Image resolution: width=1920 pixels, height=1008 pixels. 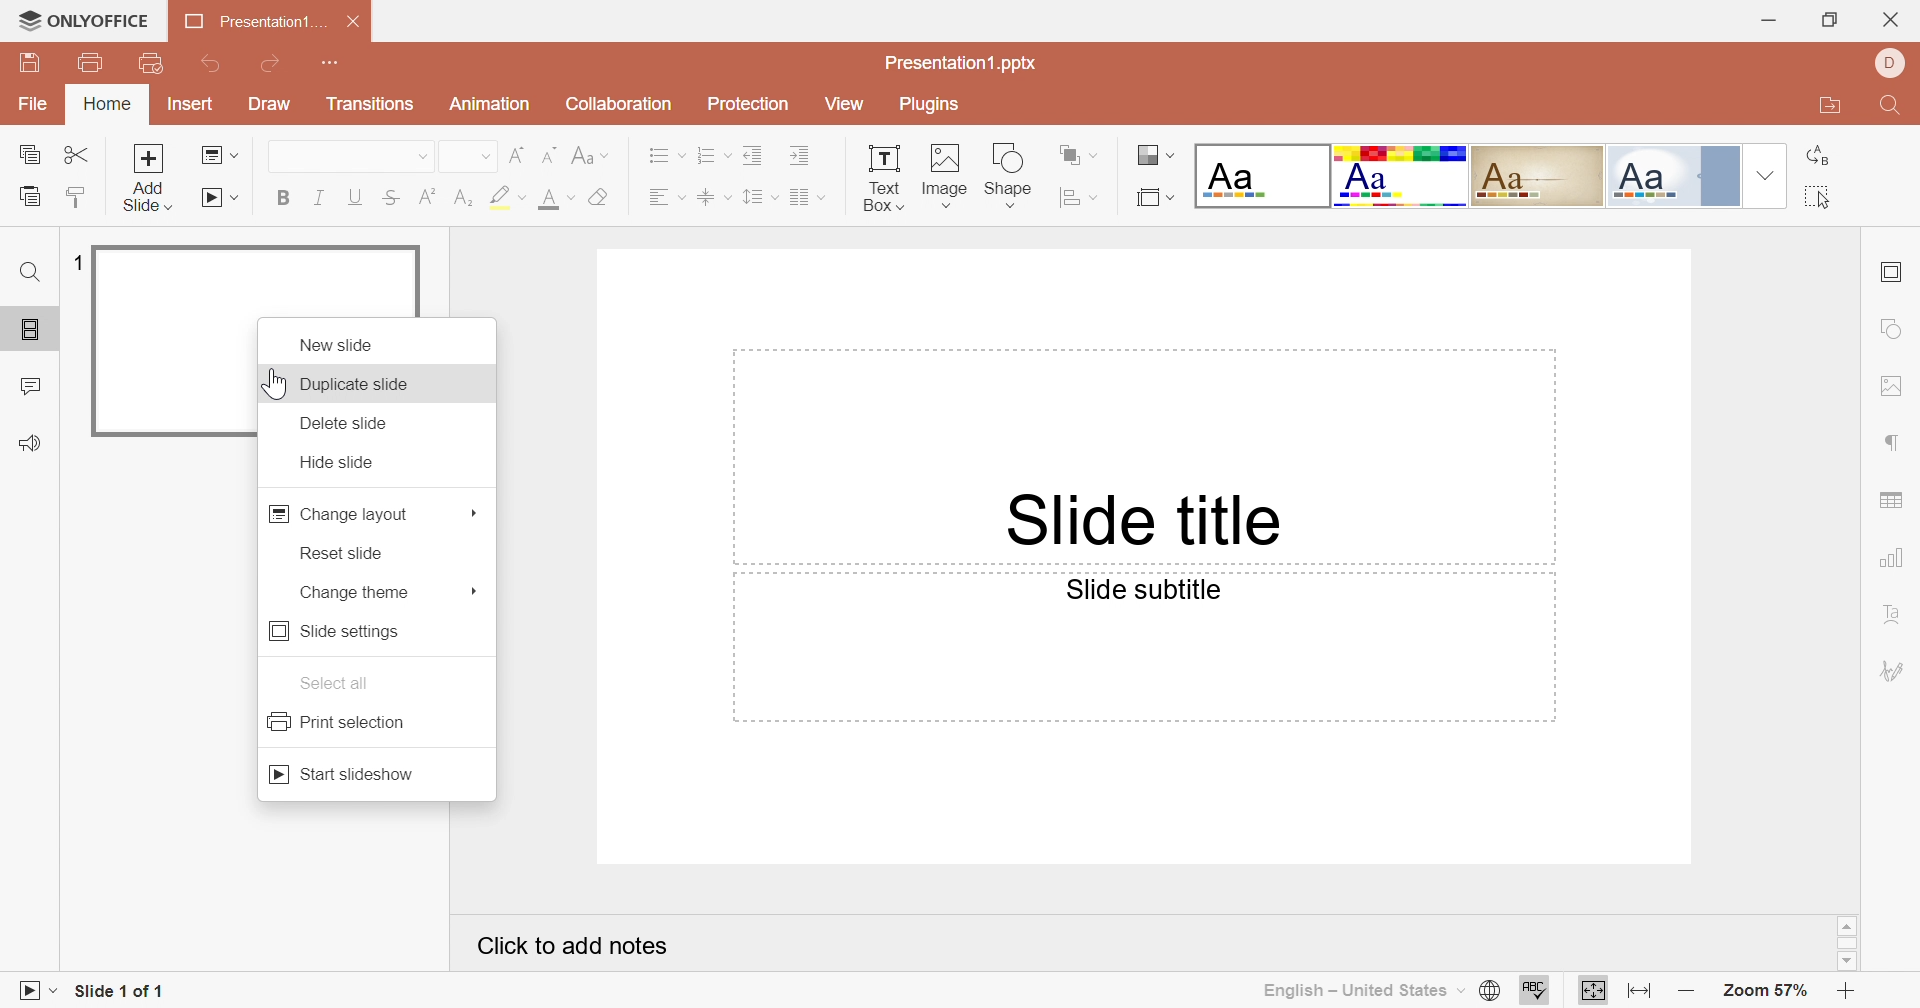 What do you see at coordinates (1895, 387) in the screenshot?
I see `image settings` at bounding box center [1895, 387].